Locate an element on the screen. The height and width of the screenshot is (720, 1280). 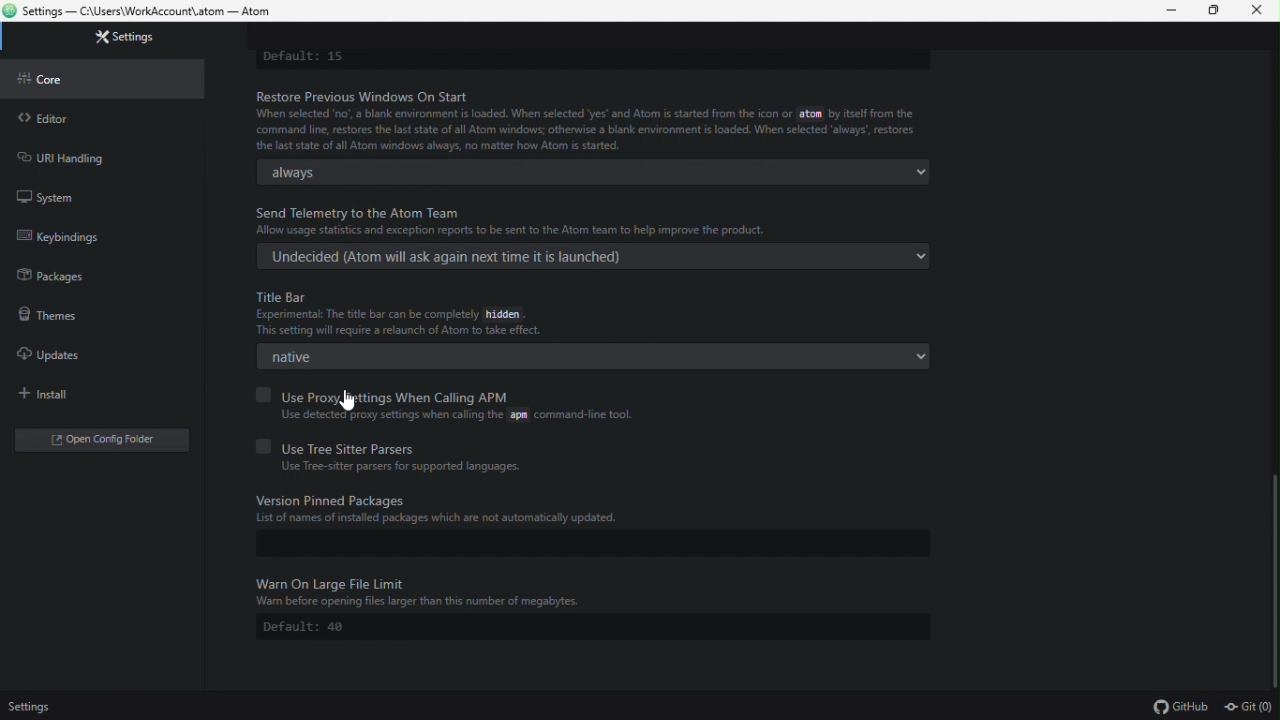
Packages is located at coordinates (94, 276).